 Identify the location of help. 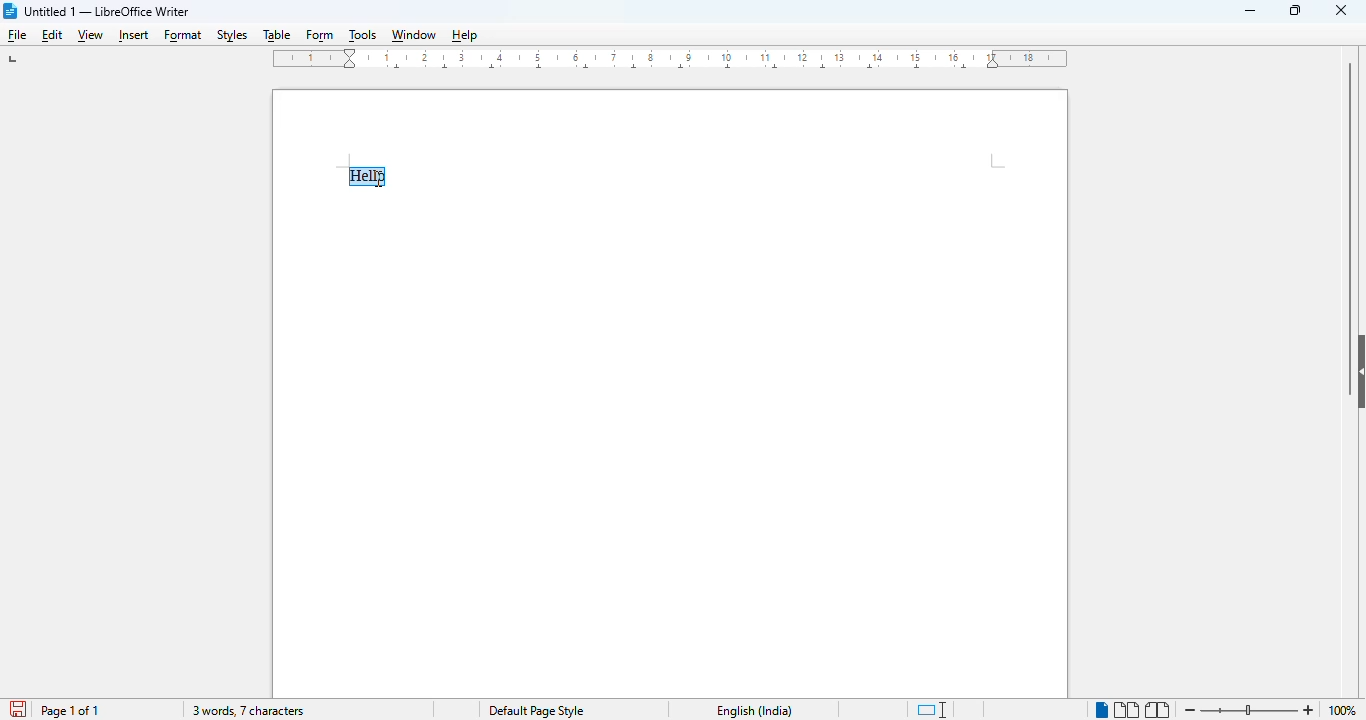
(466, 35).